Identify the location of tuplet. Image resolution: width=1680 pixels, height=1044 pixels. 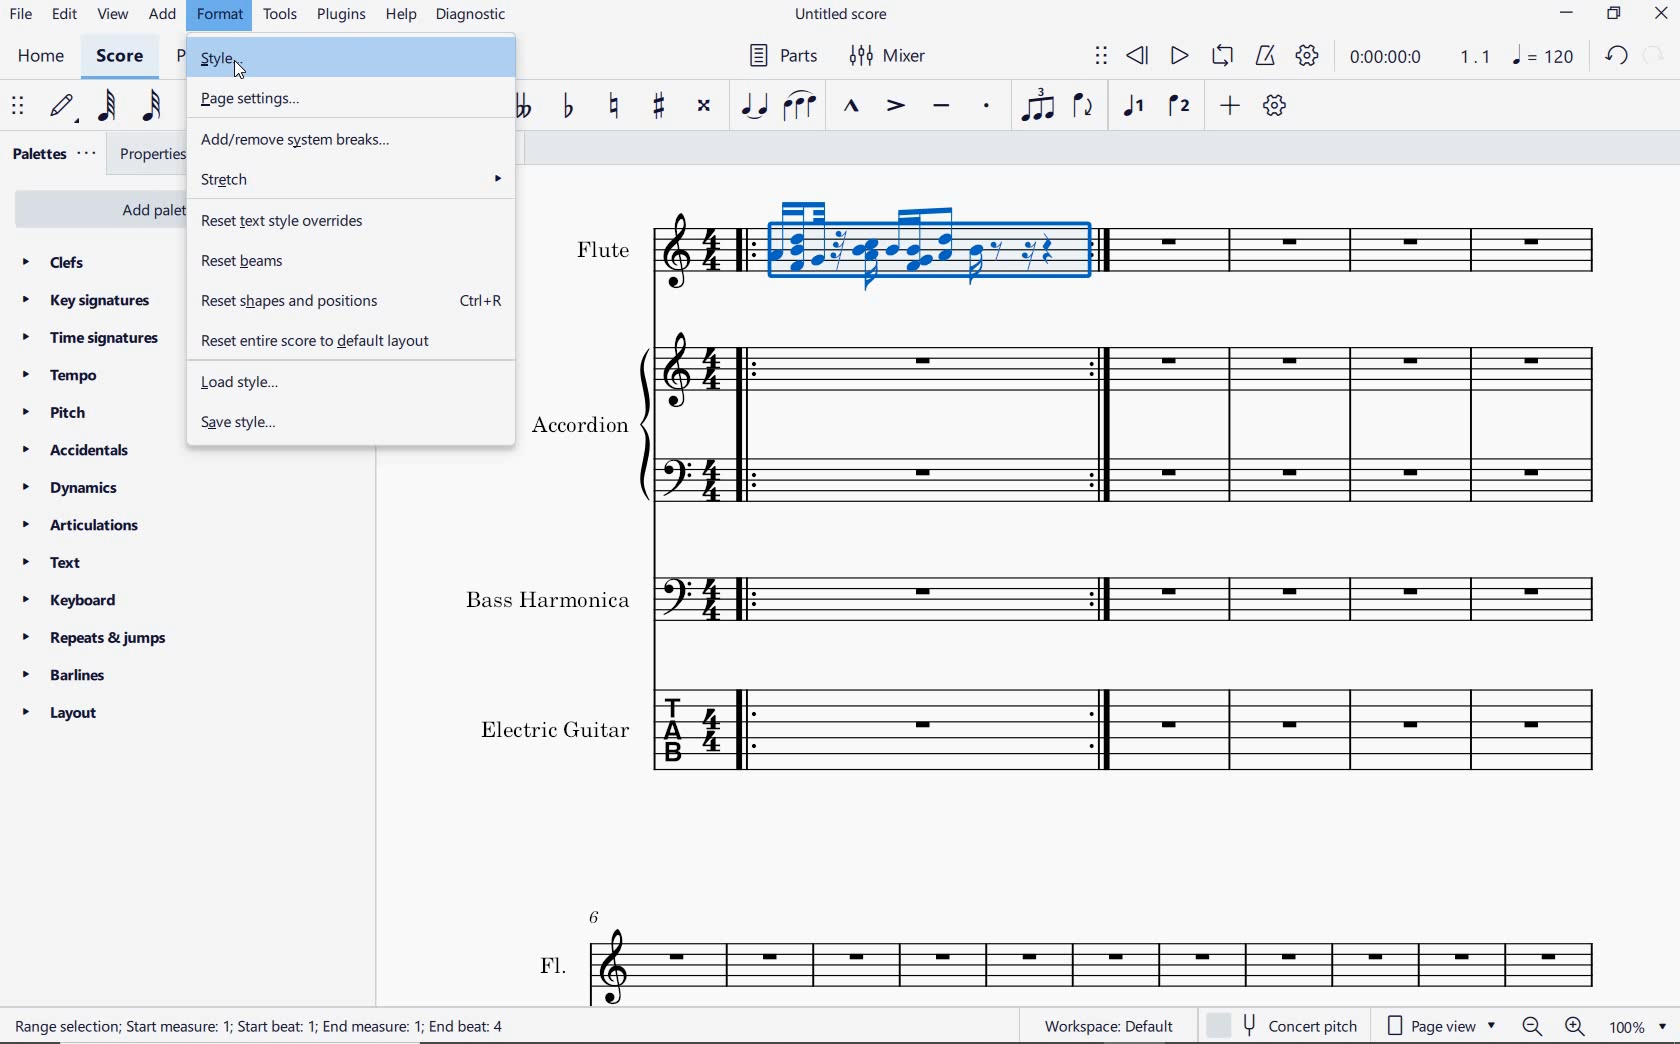
(1036, 105).